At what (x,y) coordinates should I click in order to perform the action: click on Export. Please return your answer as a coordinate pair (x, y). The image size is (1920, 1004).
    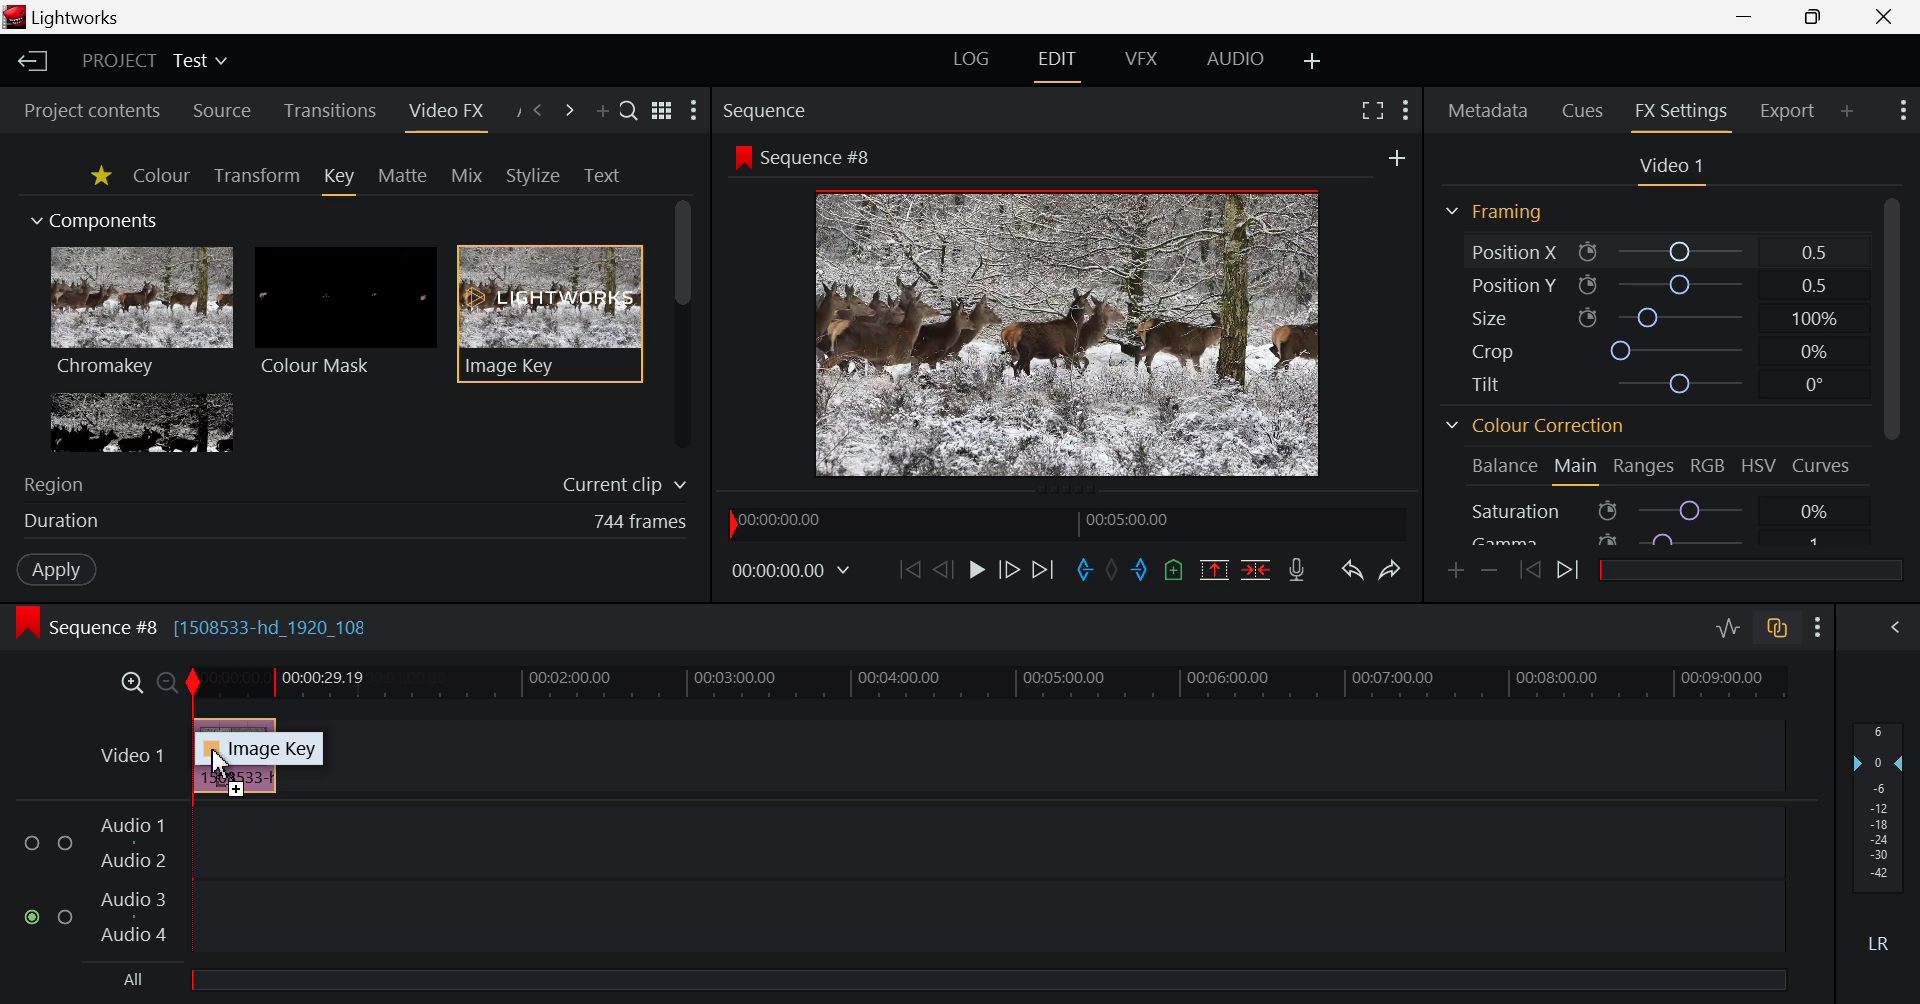
    Looking at the image, I should click on (1784, 110).